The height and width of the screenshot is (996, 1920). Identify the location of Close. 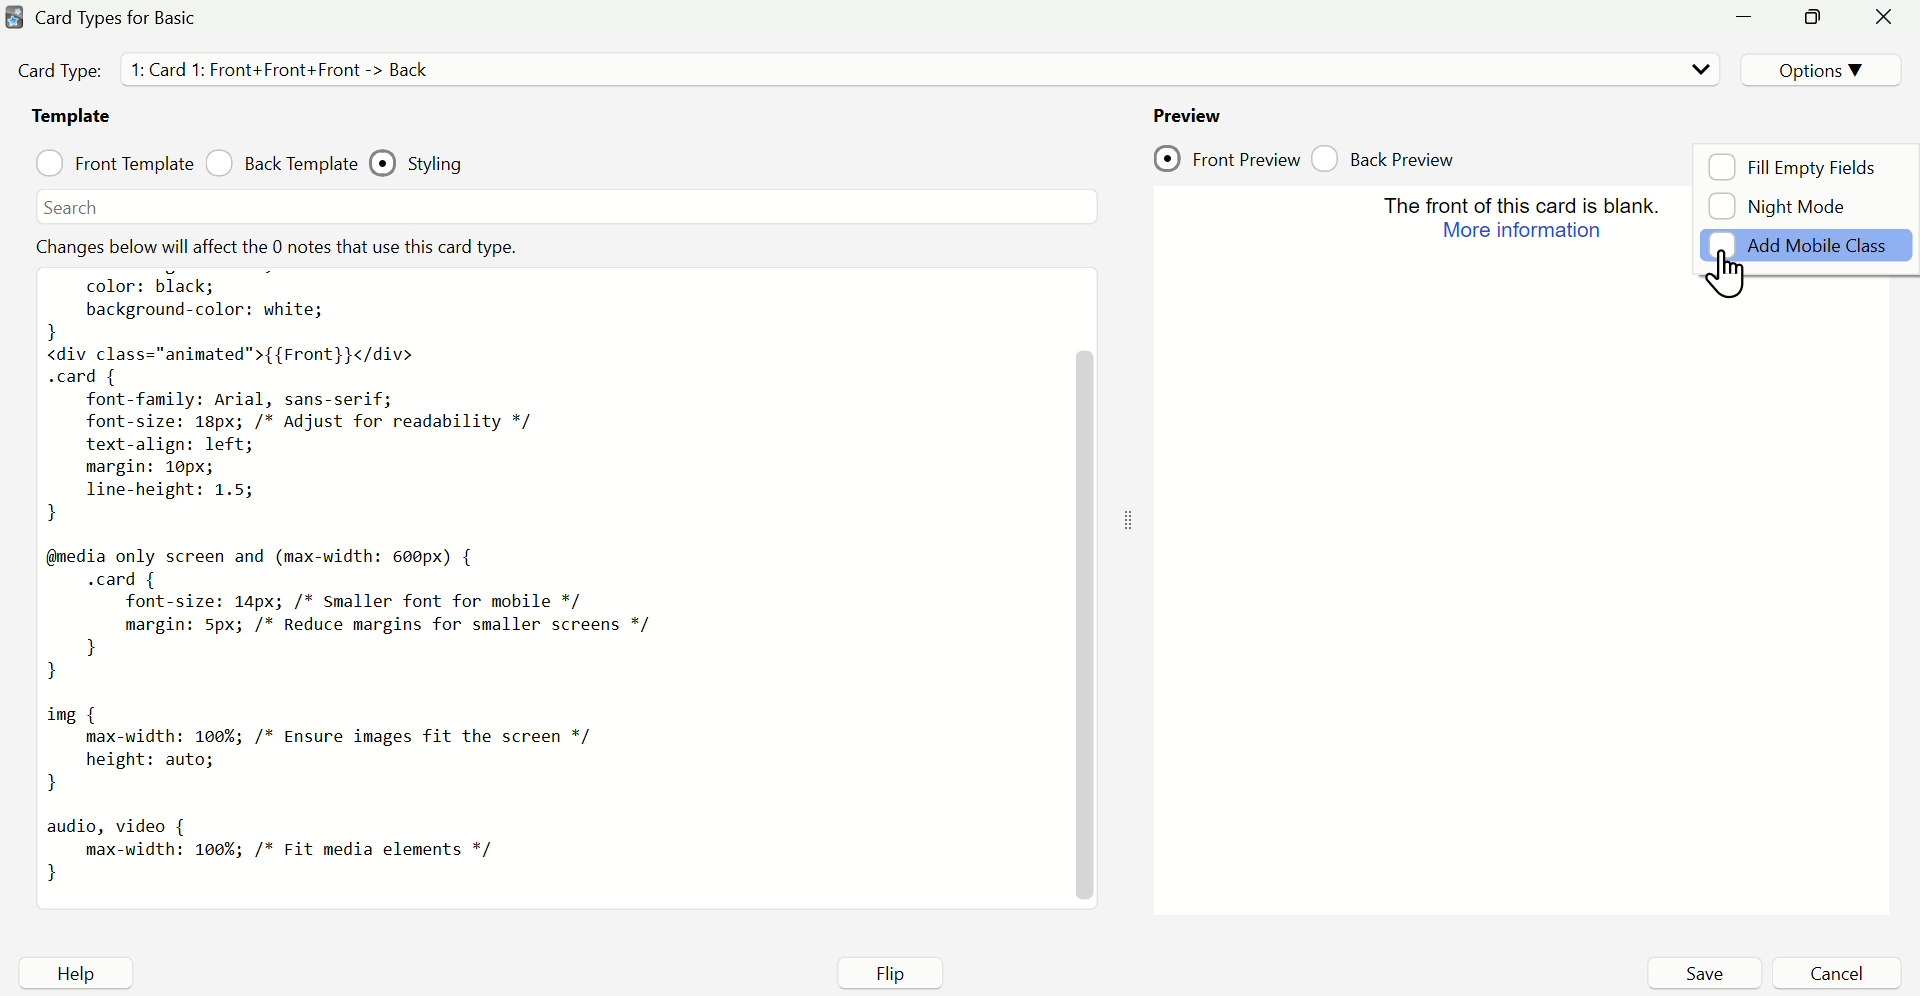
(1884, 21).